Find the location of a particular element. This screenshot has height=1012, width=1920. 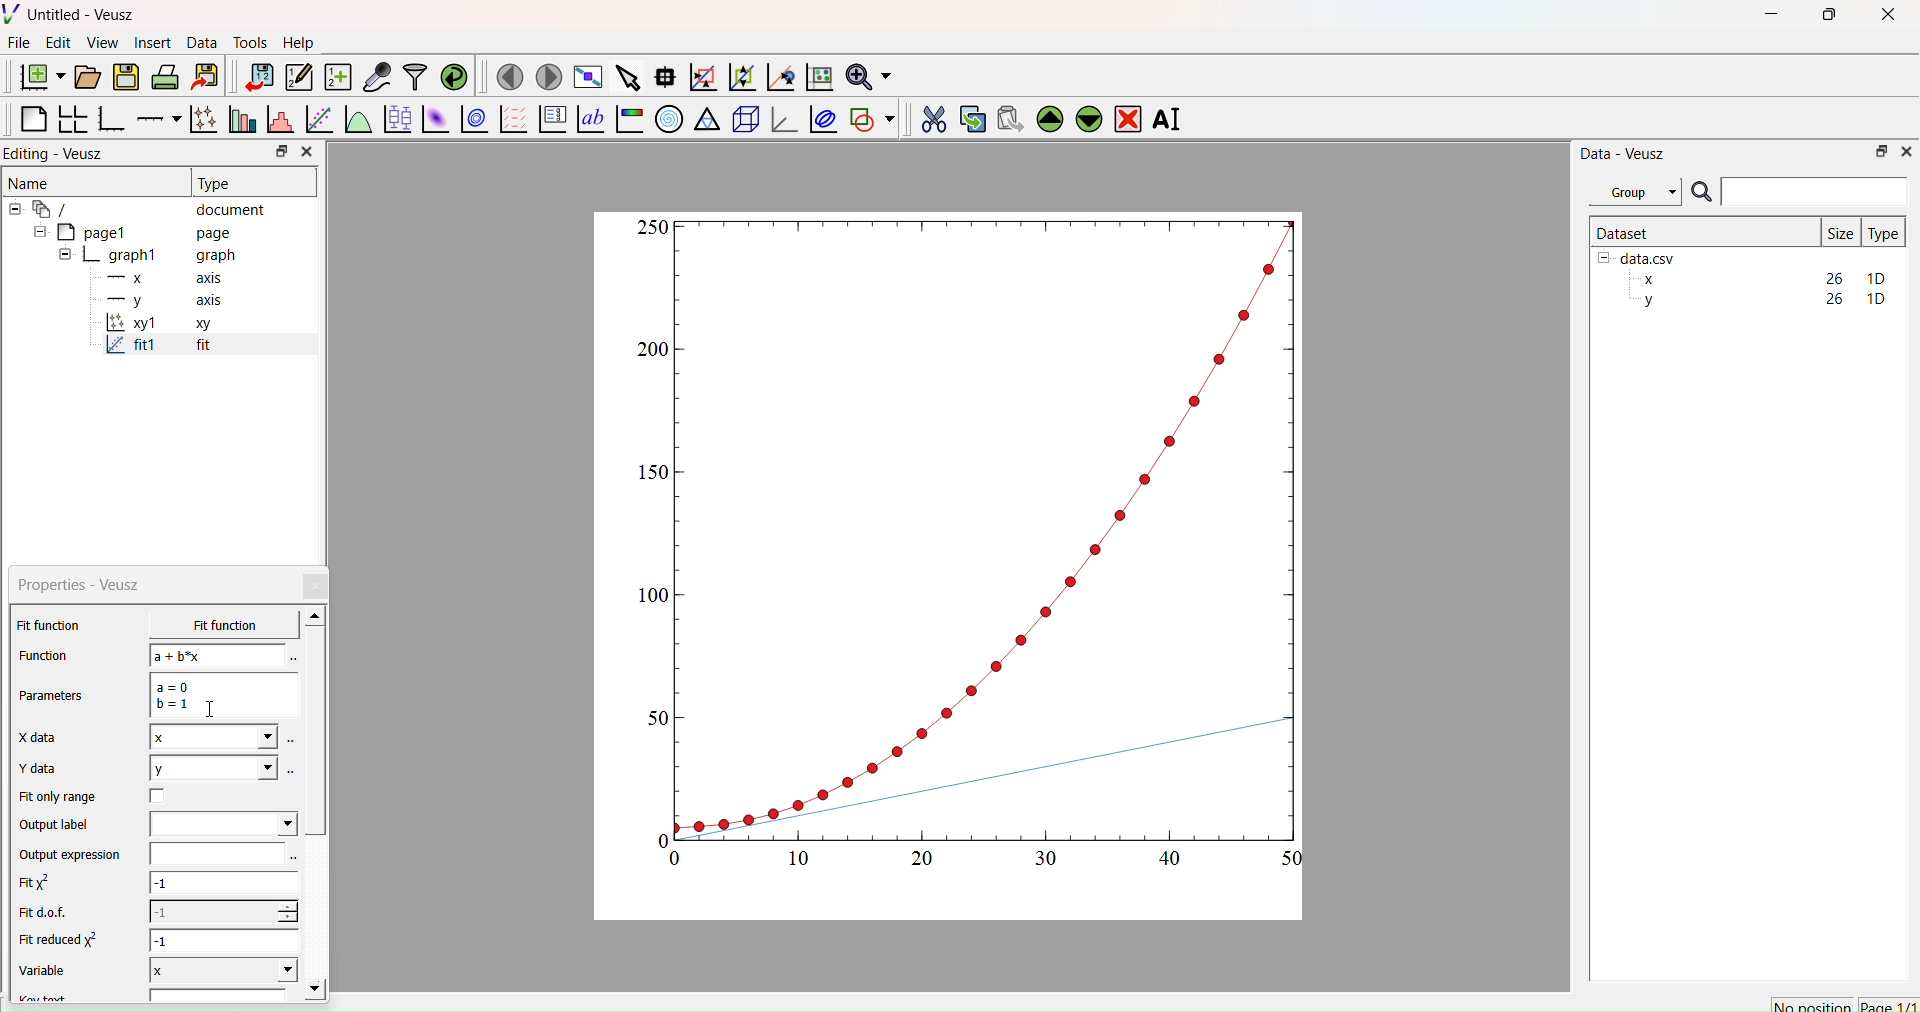

Minimize is located at coordinates (1771, 19).